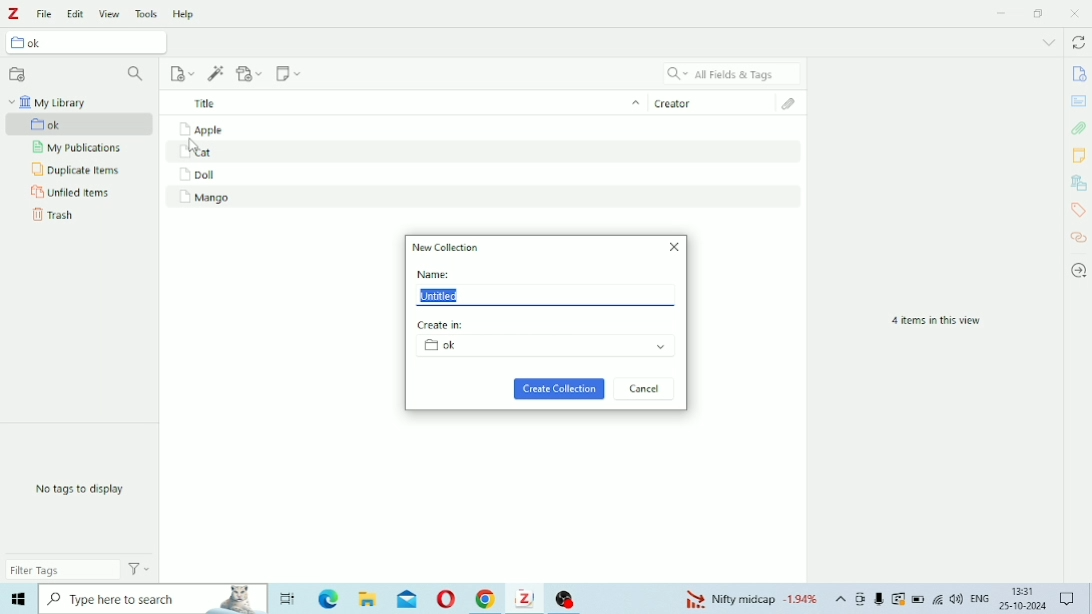 Image resolution: width=1092 pixels, height=614 pixels. I want to click on My Library, so click(49, 102).